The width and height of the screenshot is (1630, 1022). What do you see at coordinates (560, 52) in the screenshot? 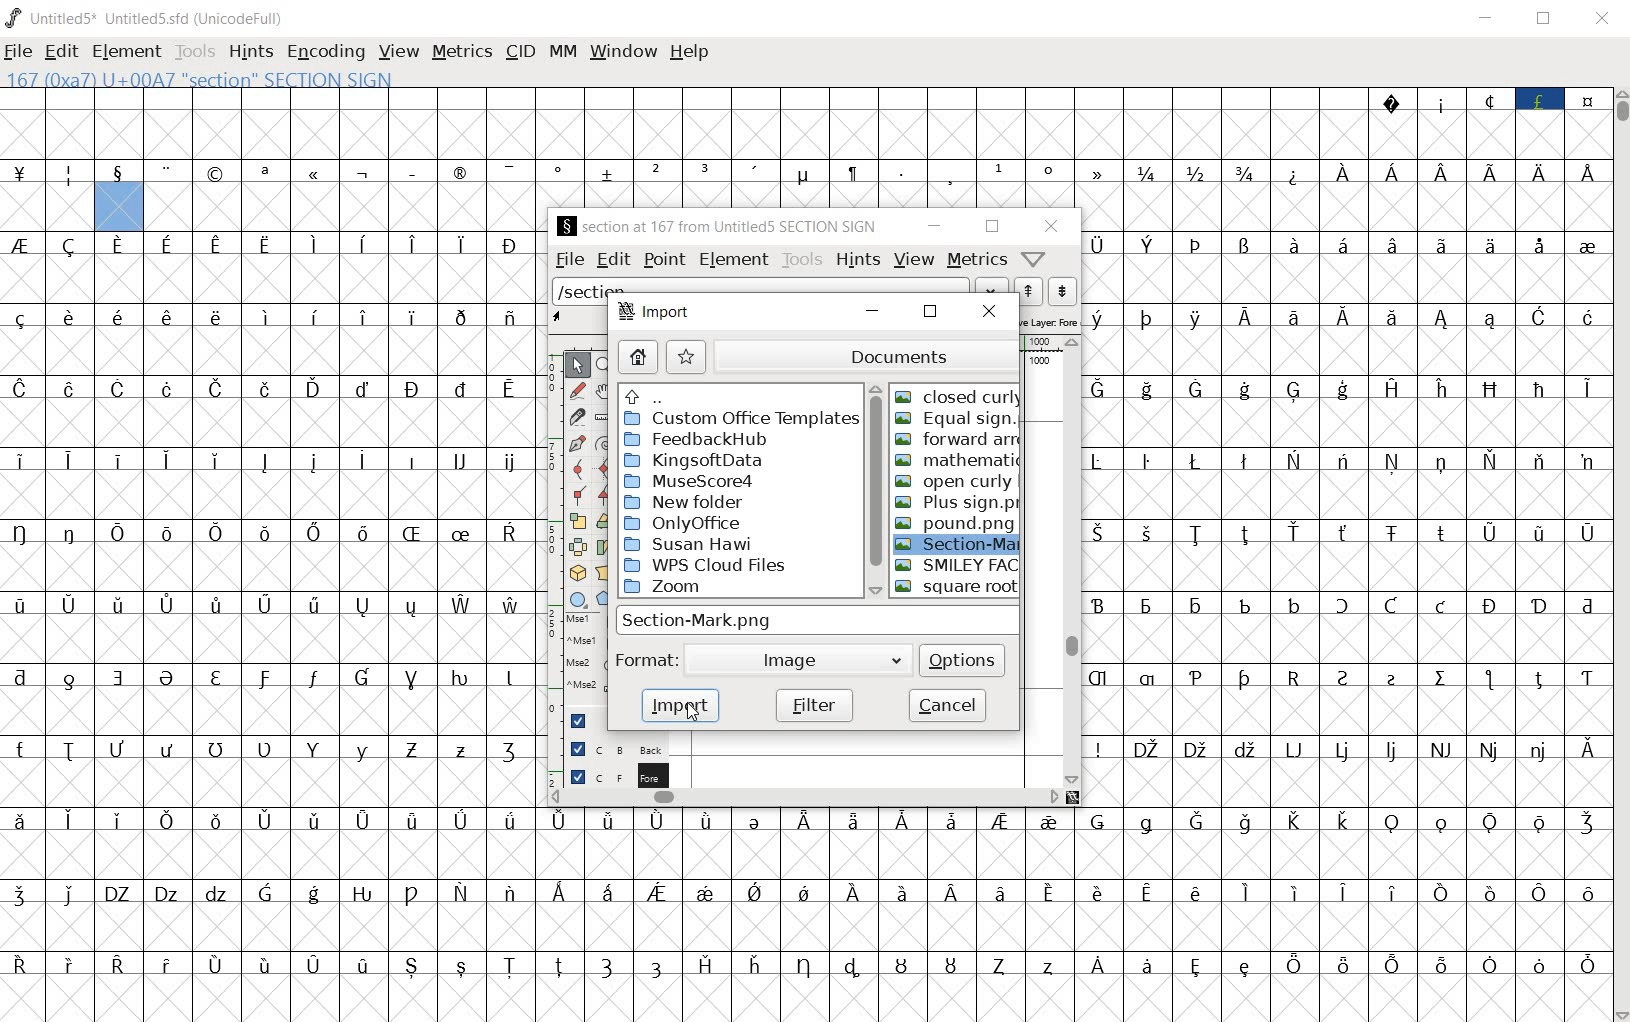
I see `mm` at bounding box center [560, 52].